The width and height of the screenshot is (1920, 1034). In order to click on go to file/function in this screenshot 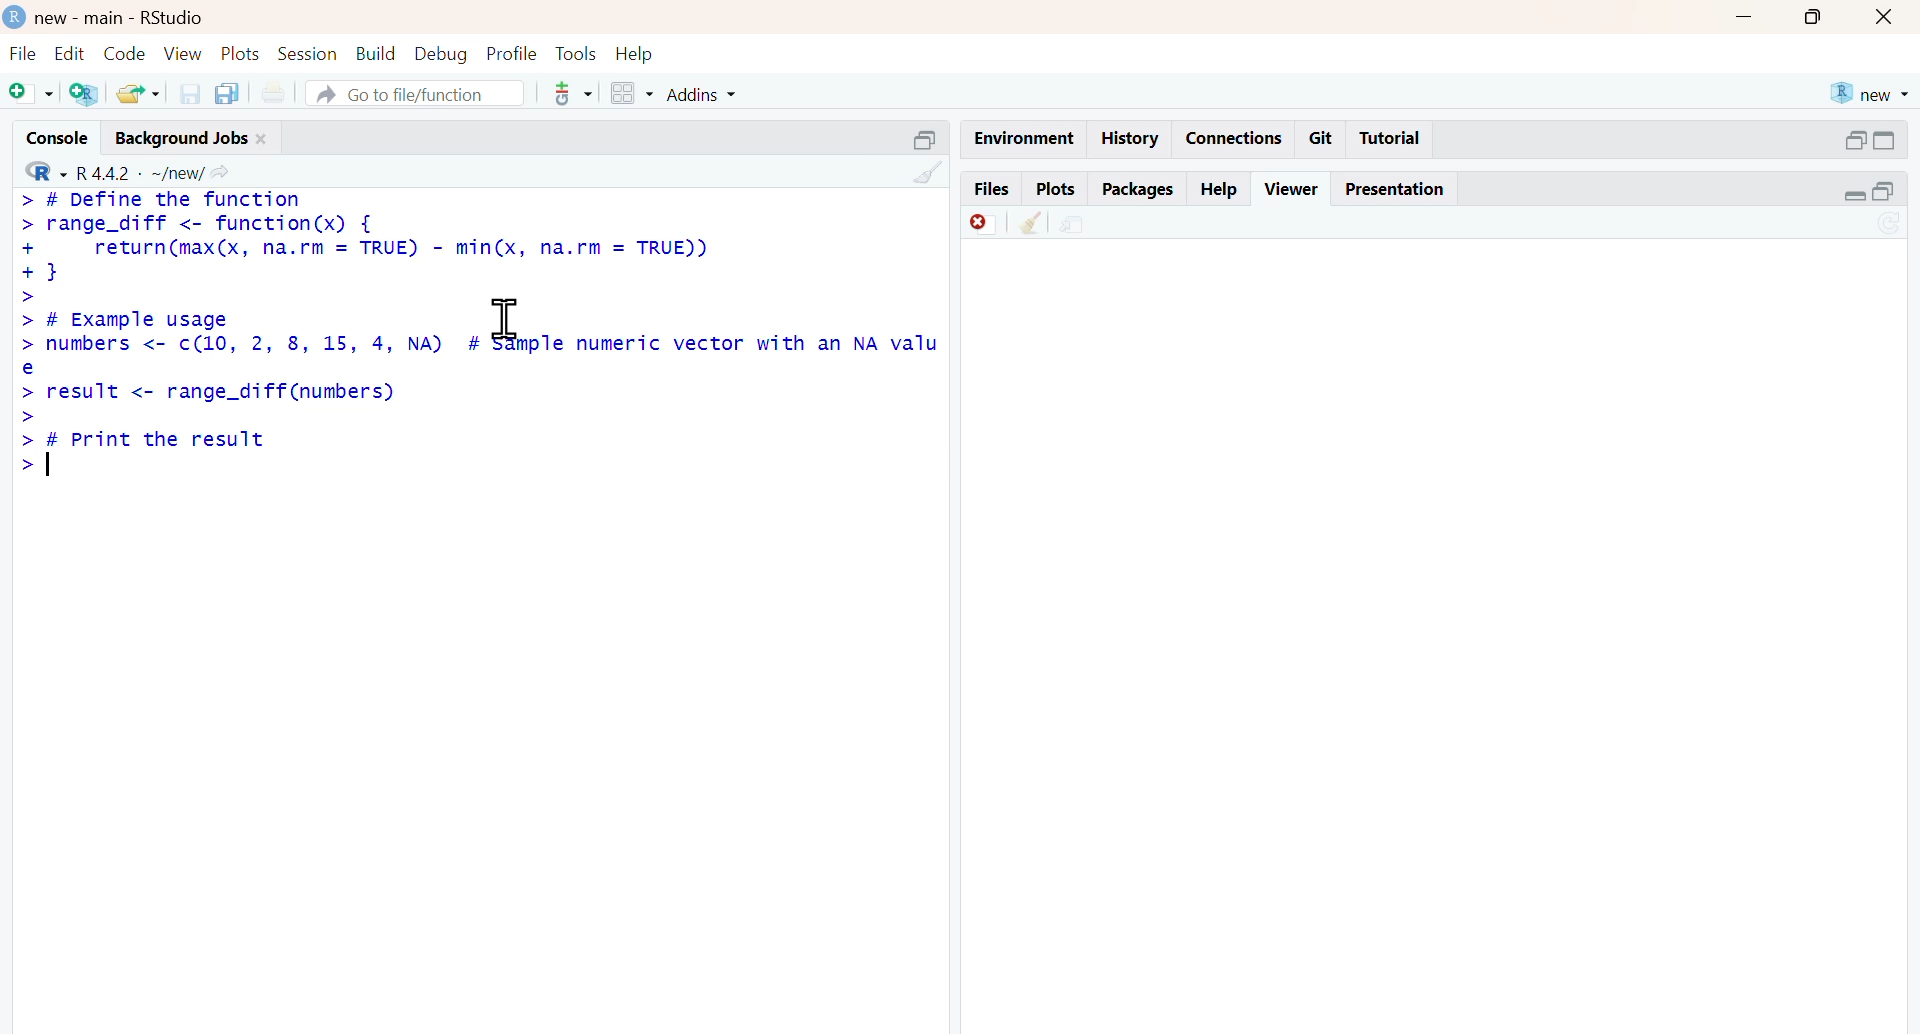, I will do `click(416, 95)`.